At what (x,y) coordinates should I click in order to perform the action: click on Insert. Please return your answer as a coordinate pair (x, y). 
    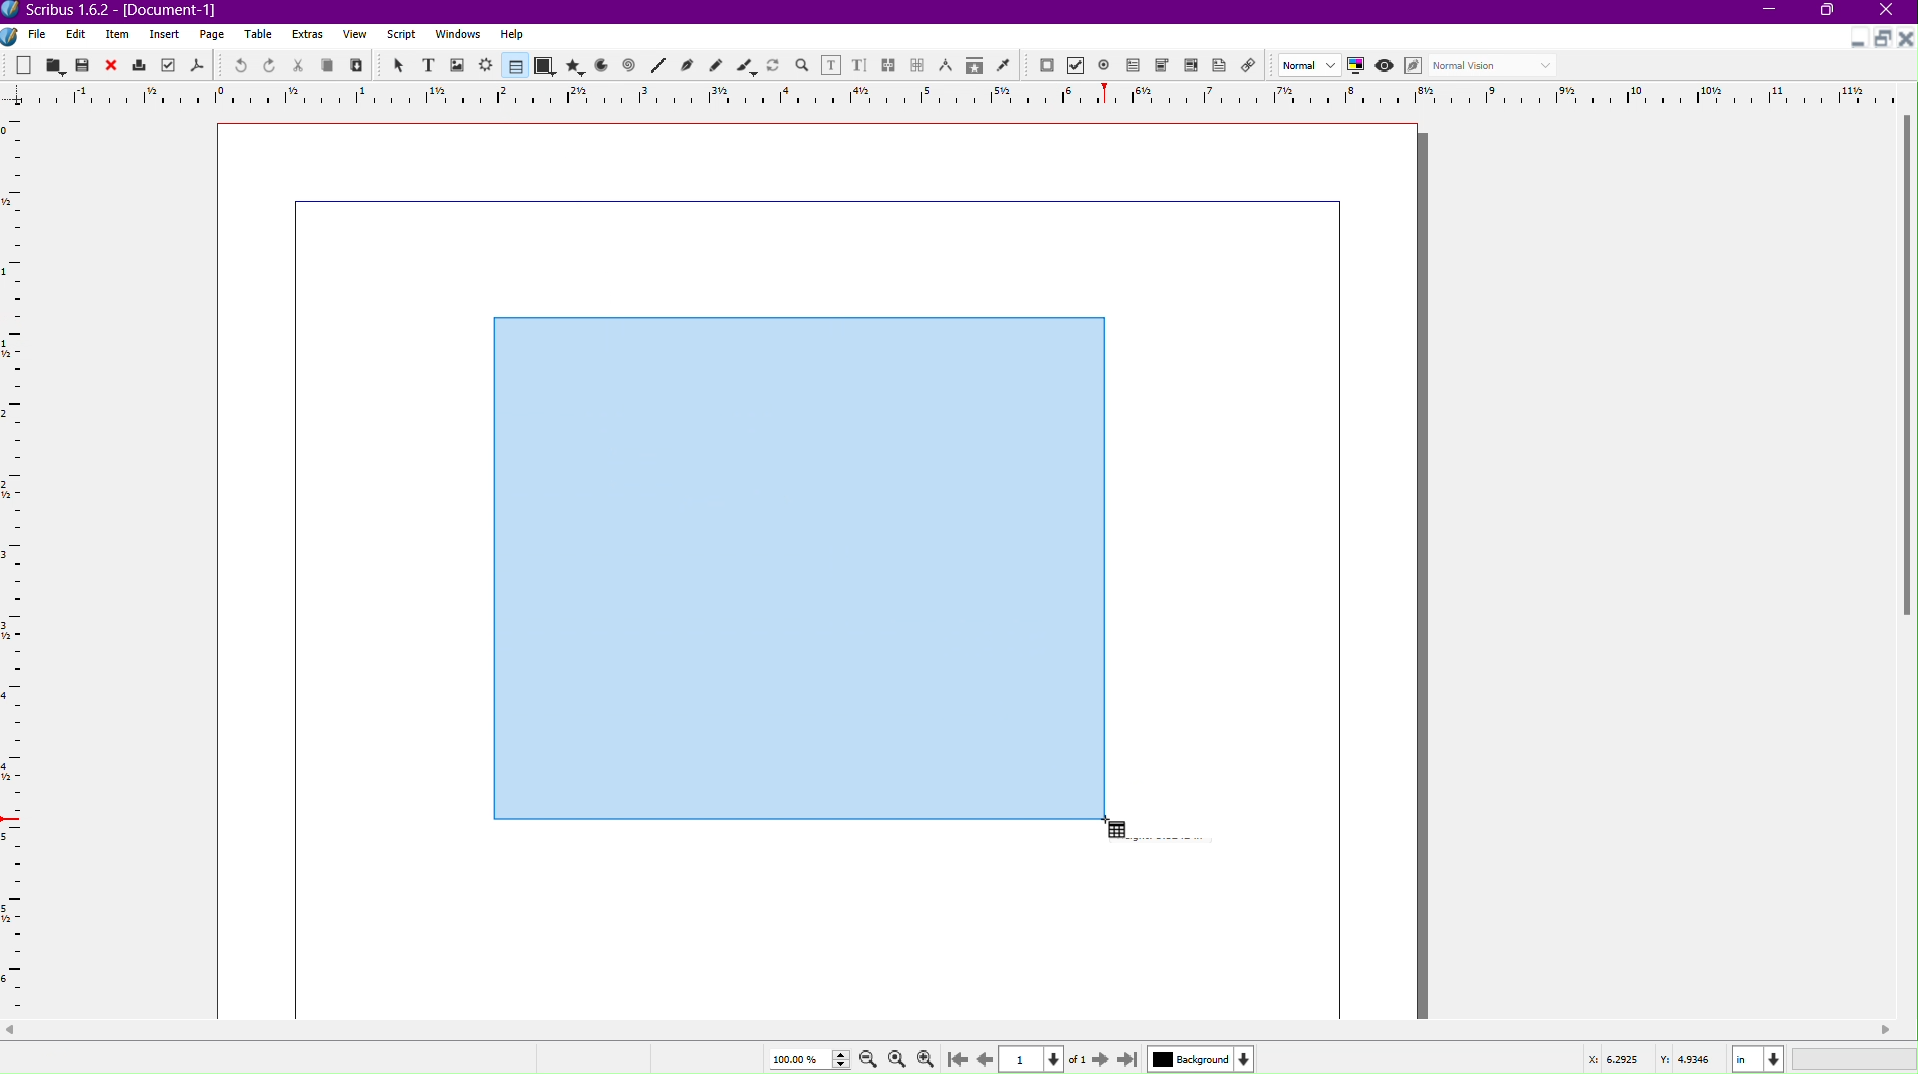
    Looking at the image, I should click on (165, 35).